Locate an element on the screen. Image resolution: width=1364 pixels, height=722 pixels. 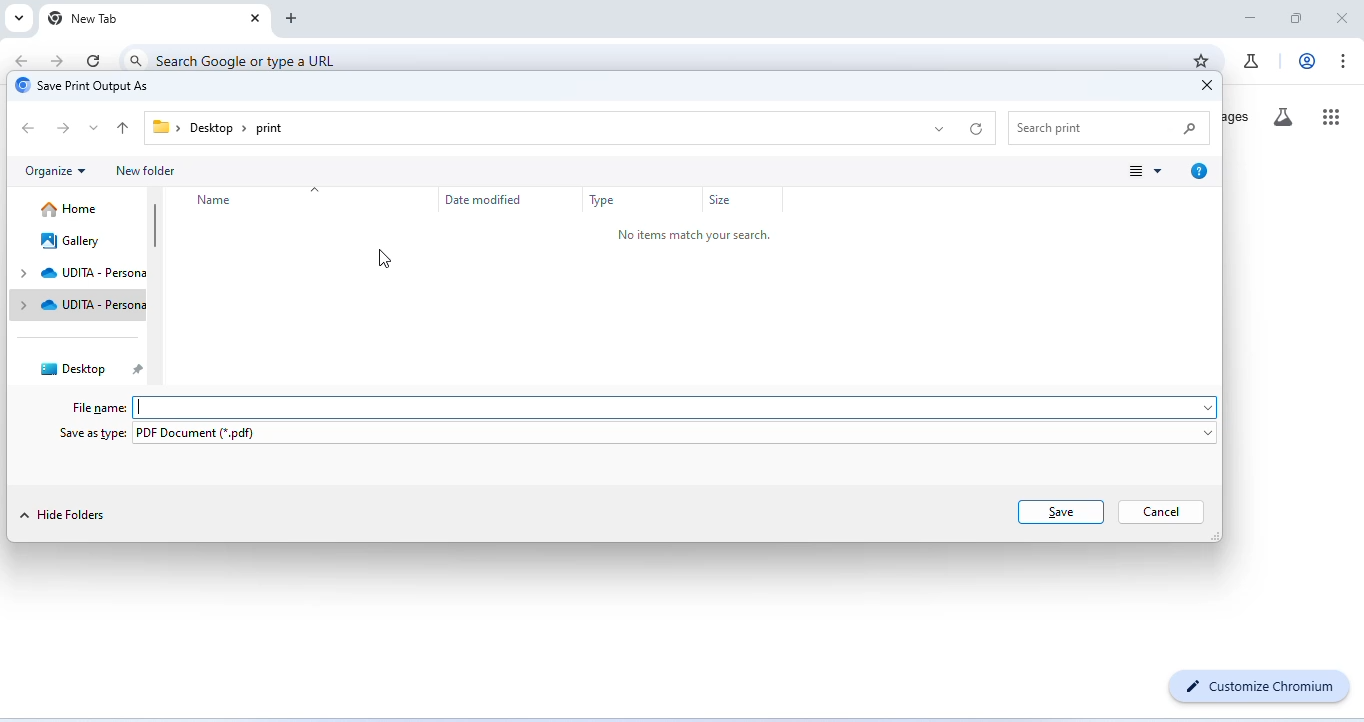
file name is located at coordinates (101, 408).